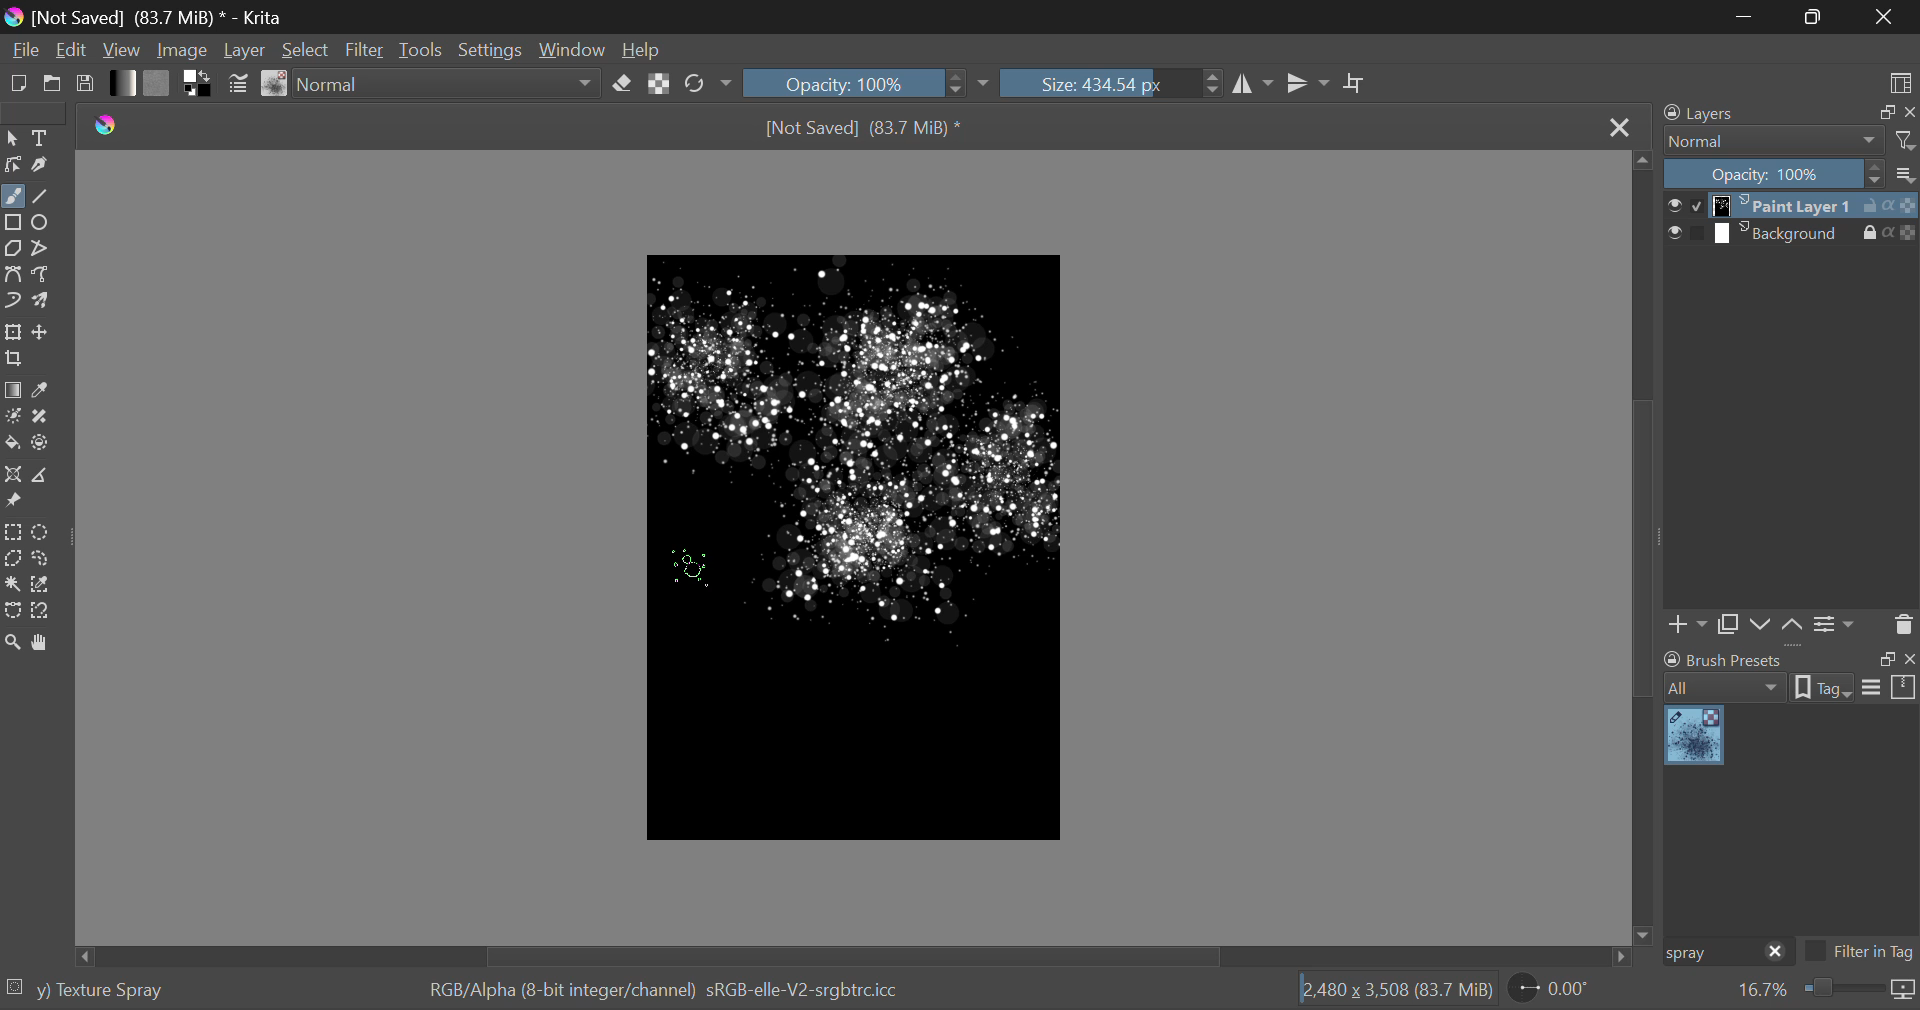 This screenshot has height=1010, width=1920. I want to click on Zoom, so click(14, 645).